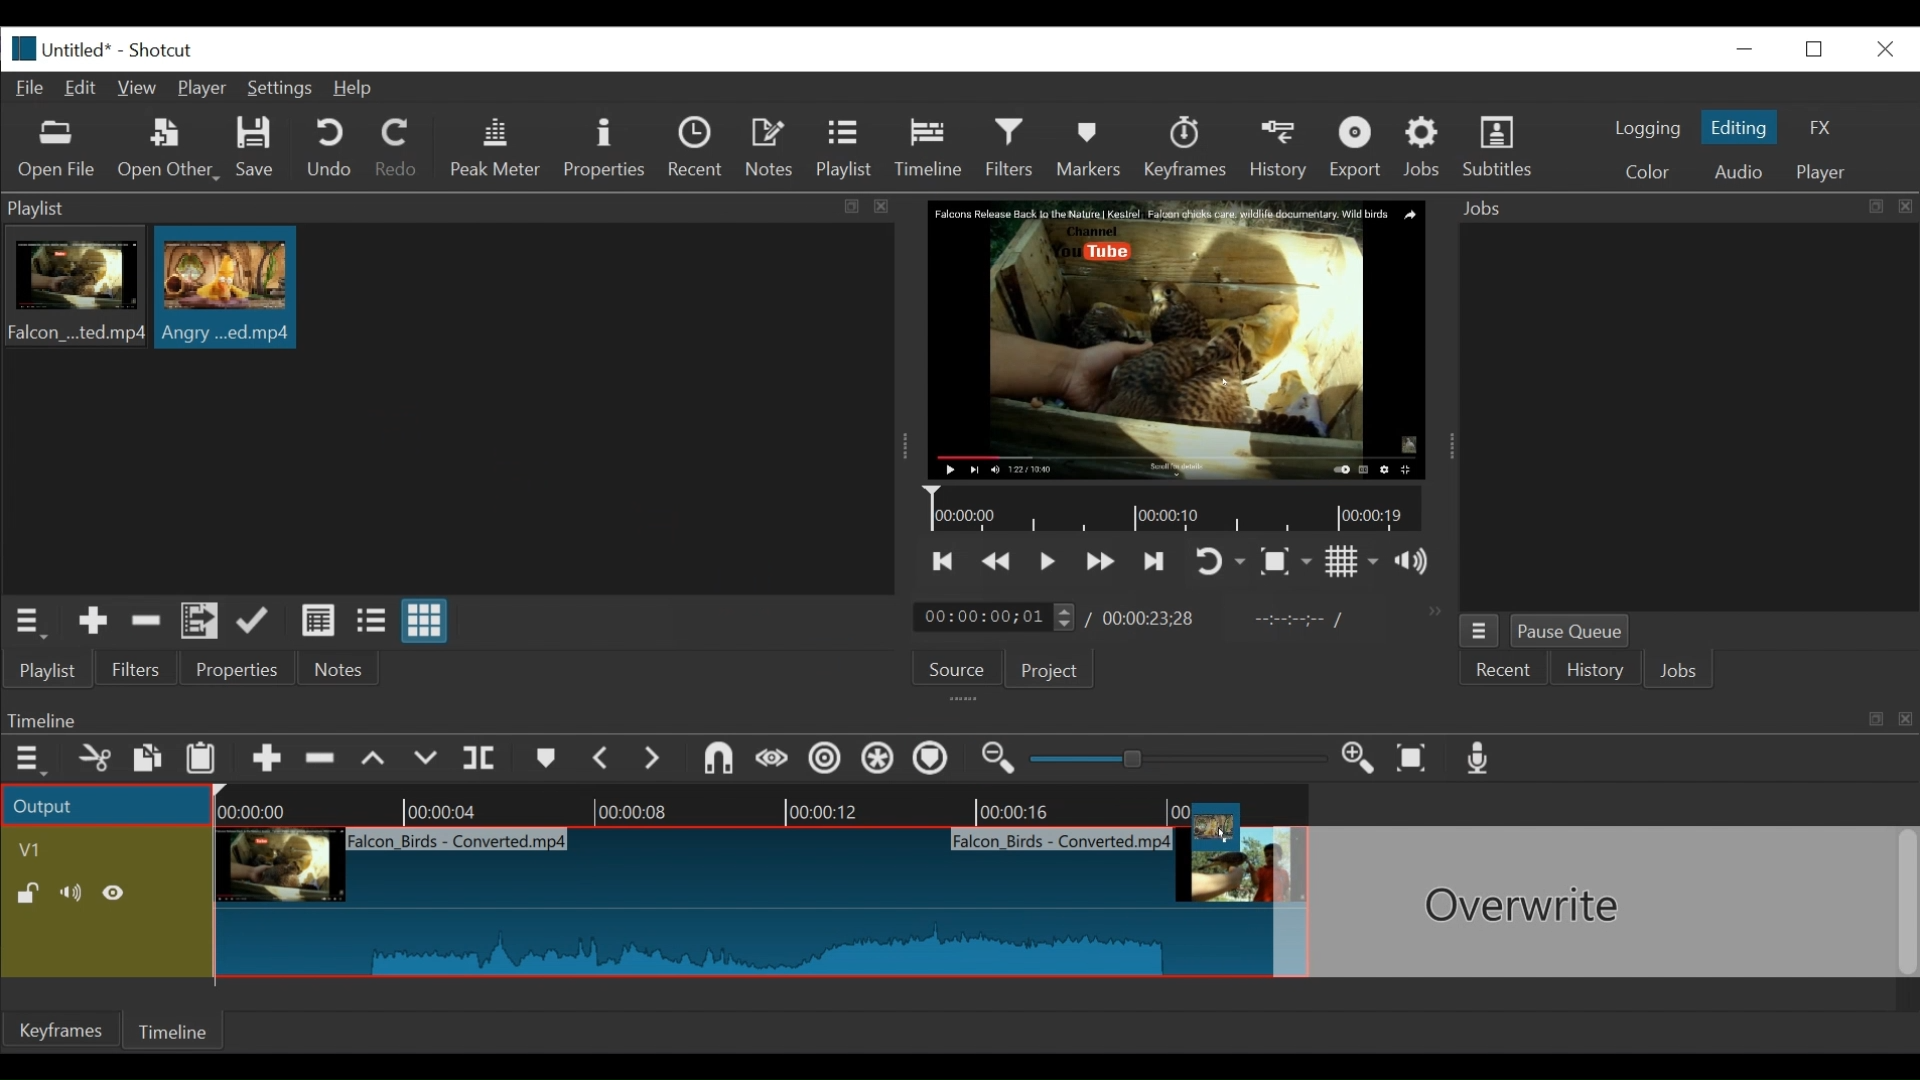 Image resolution: width=1920 pixels, height=1080 pixels. Describe the element at coordinates (997, 618) in the screenshot. I see `current duration` at that location.